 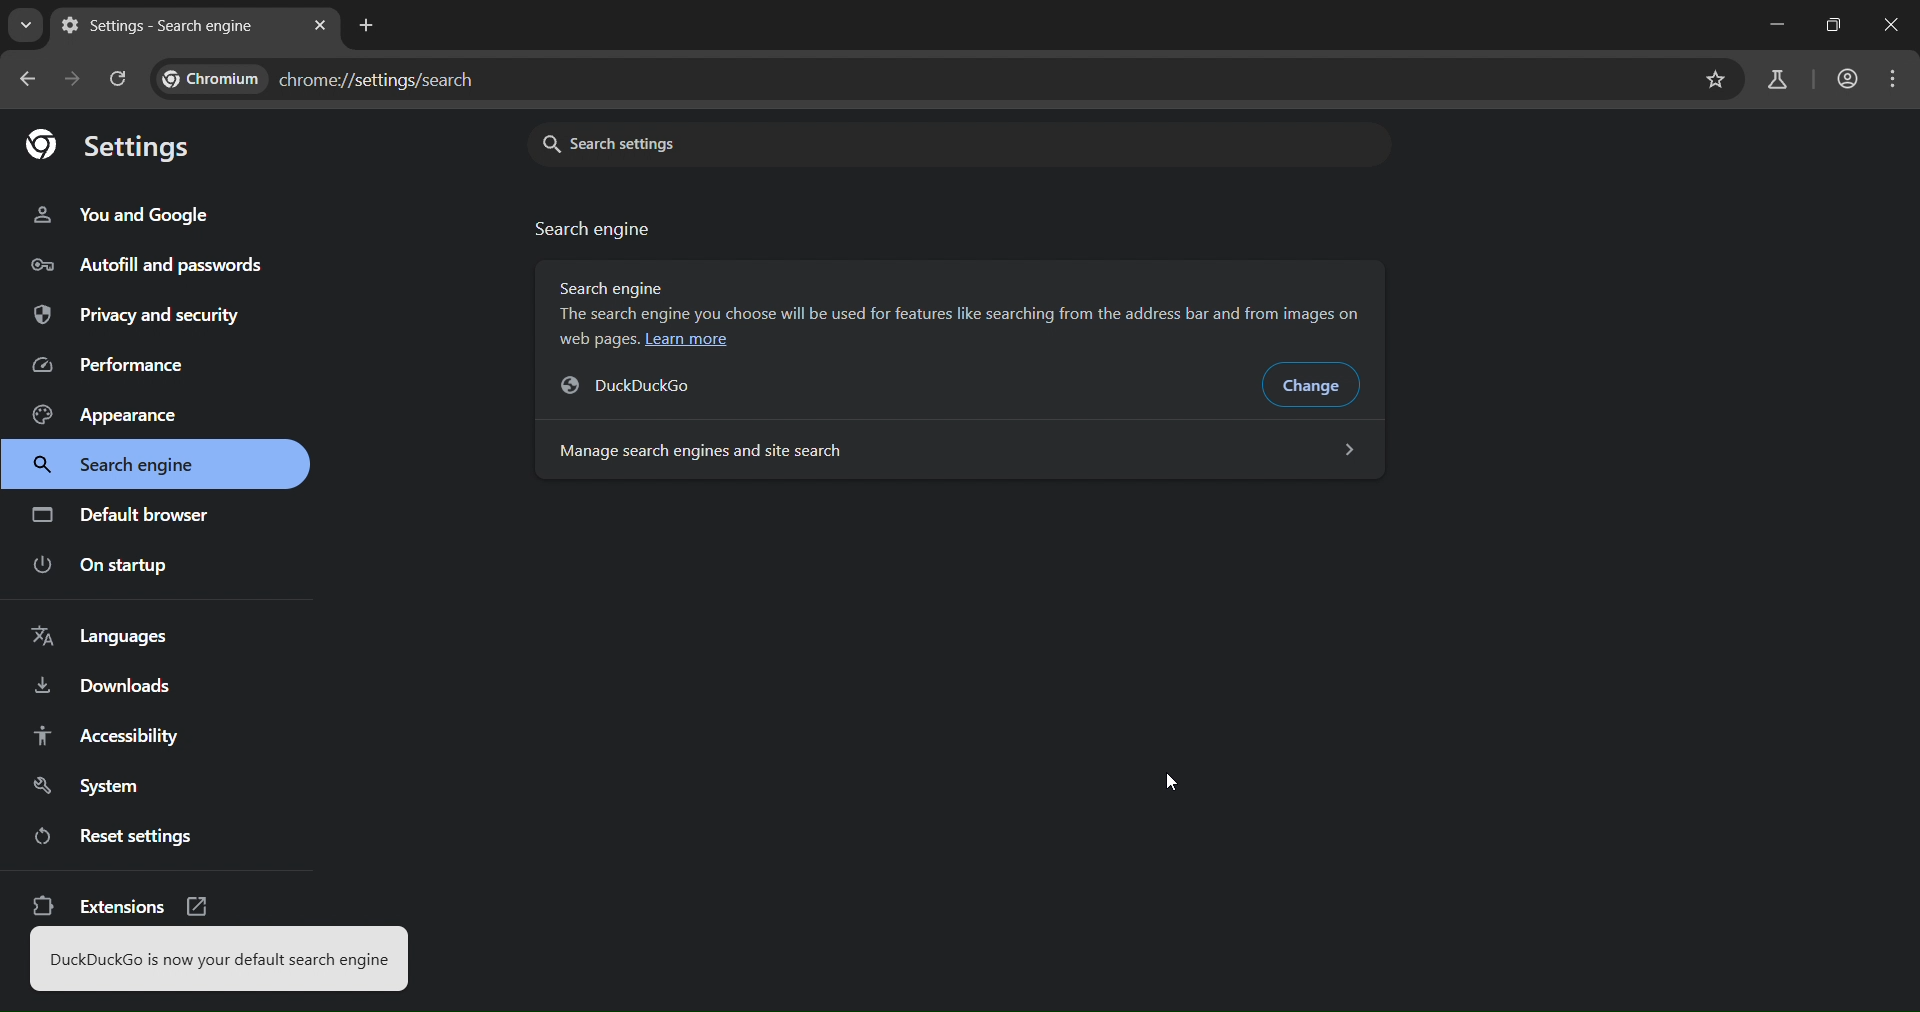 What do you see at coordinates (644, 386) in the screenshot?
I see `duckduckgo` at bounding box center [644, 386].